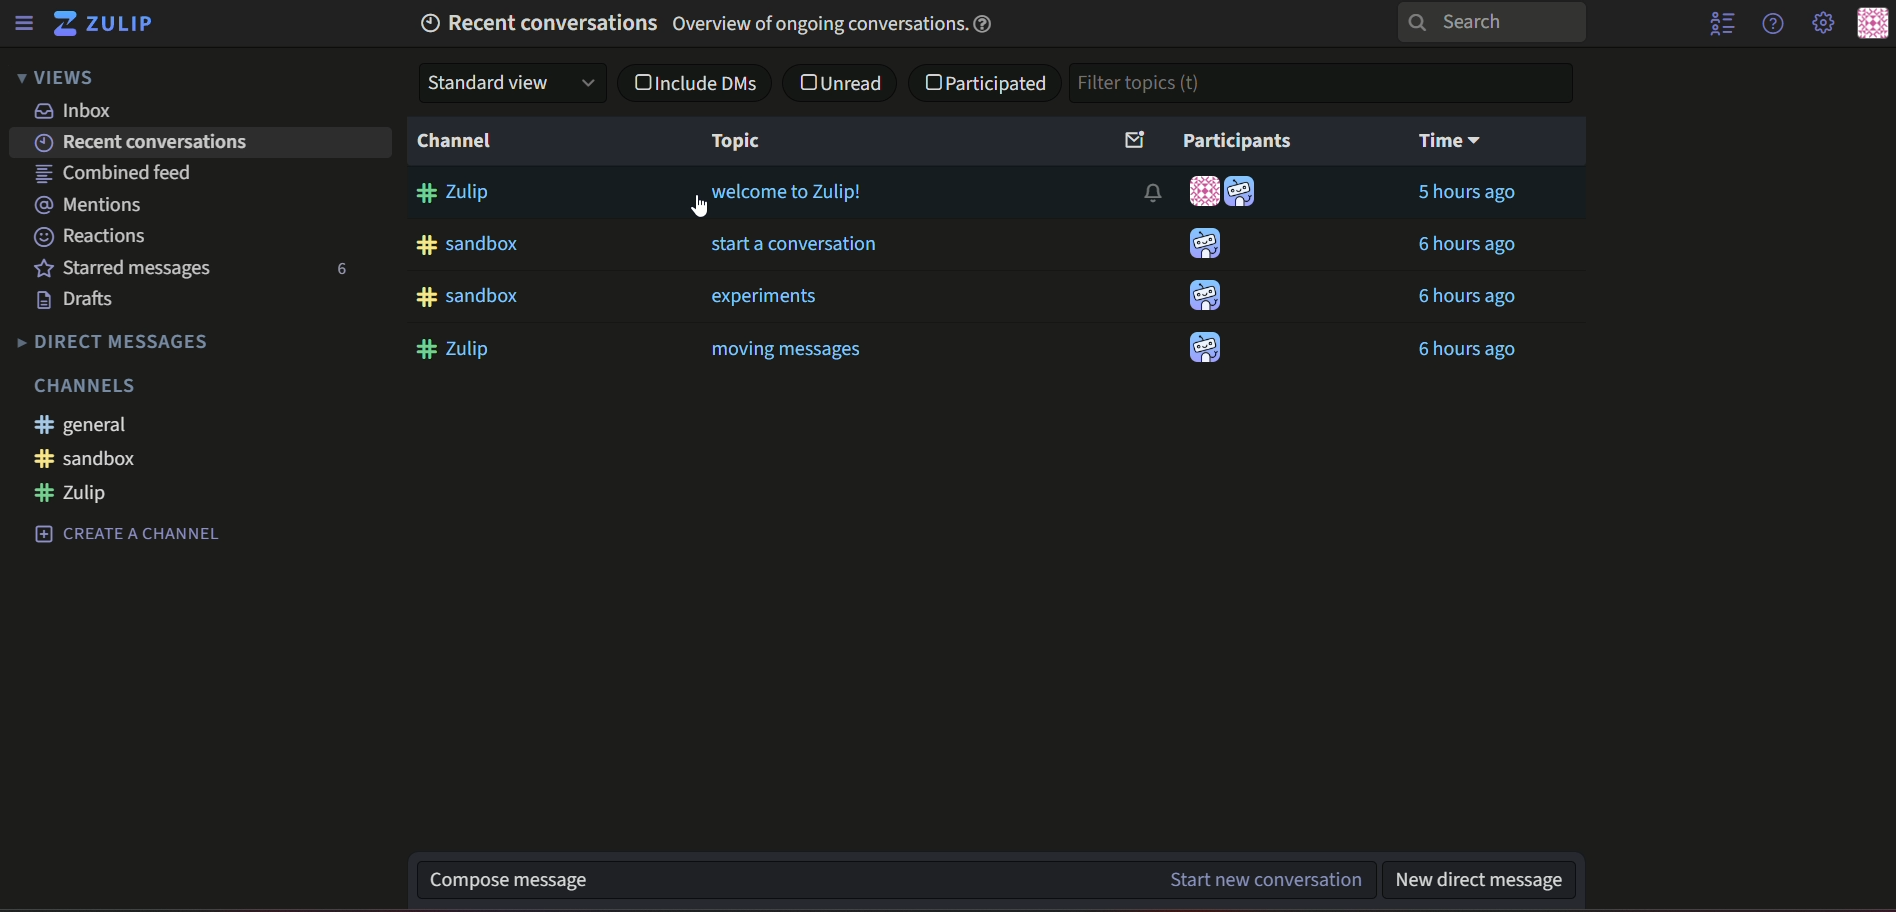 The height and width of the screenshot is (912, 1896). I want to click on icon, so click(1208, 245).